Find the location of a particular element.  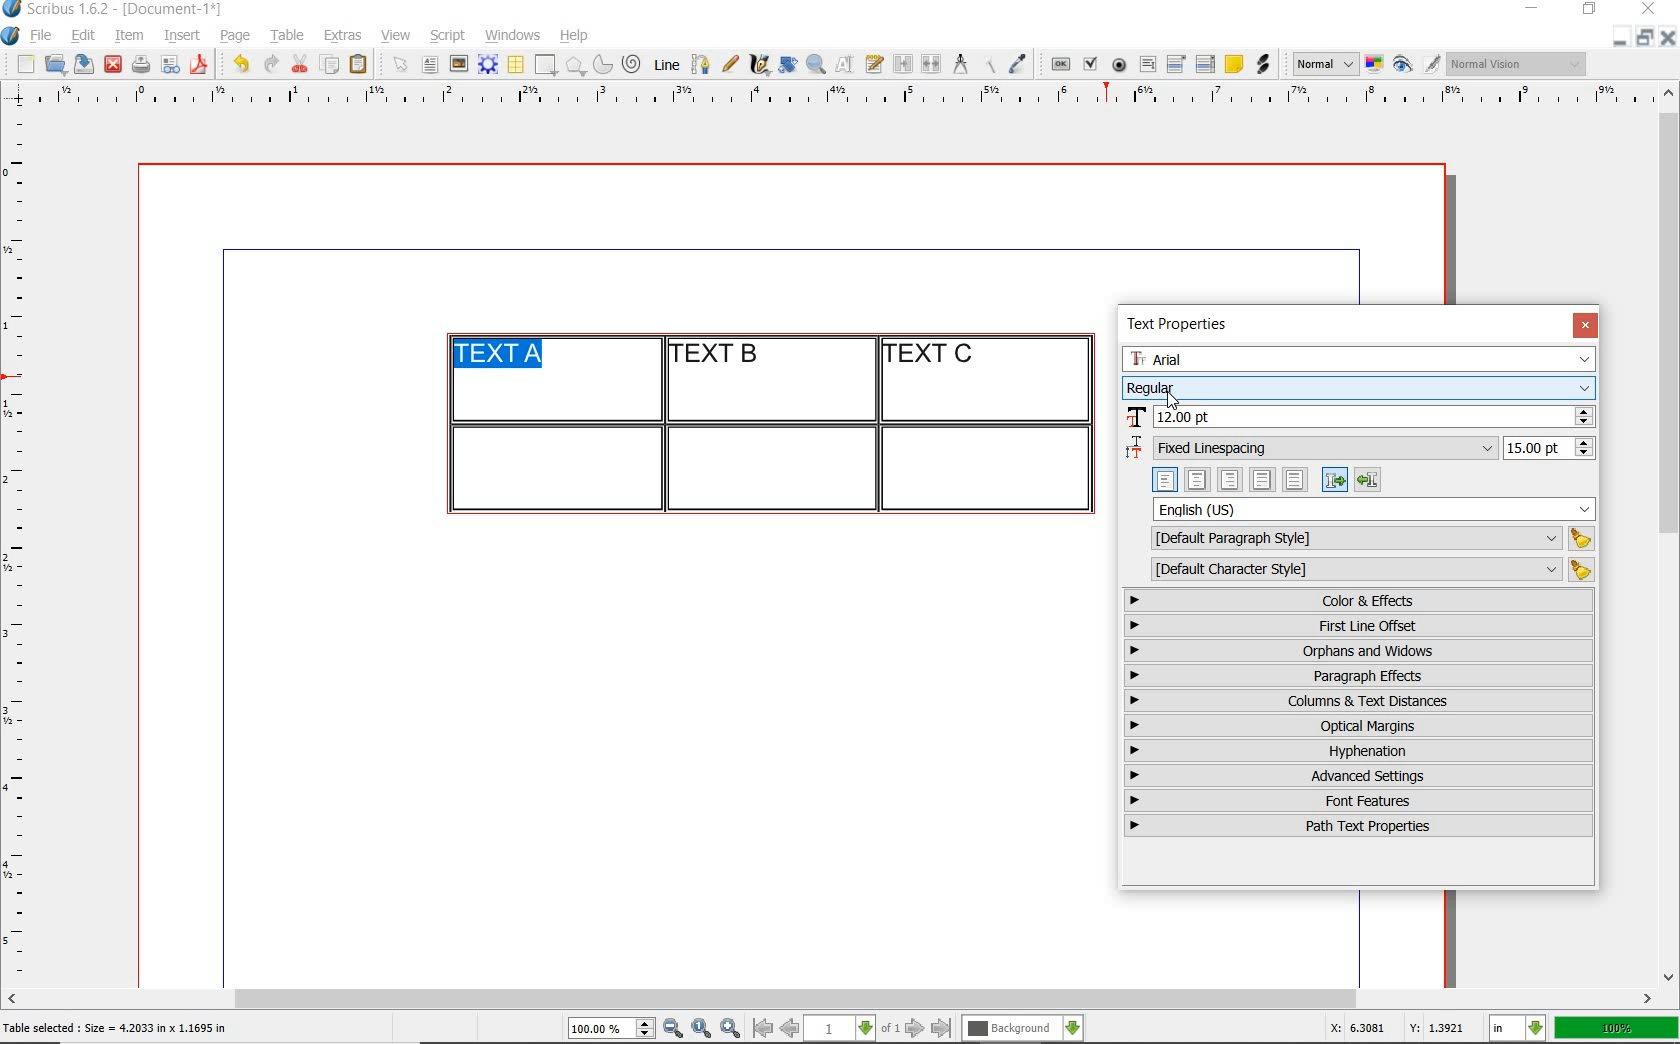

save is located at coordinates (81, 64).